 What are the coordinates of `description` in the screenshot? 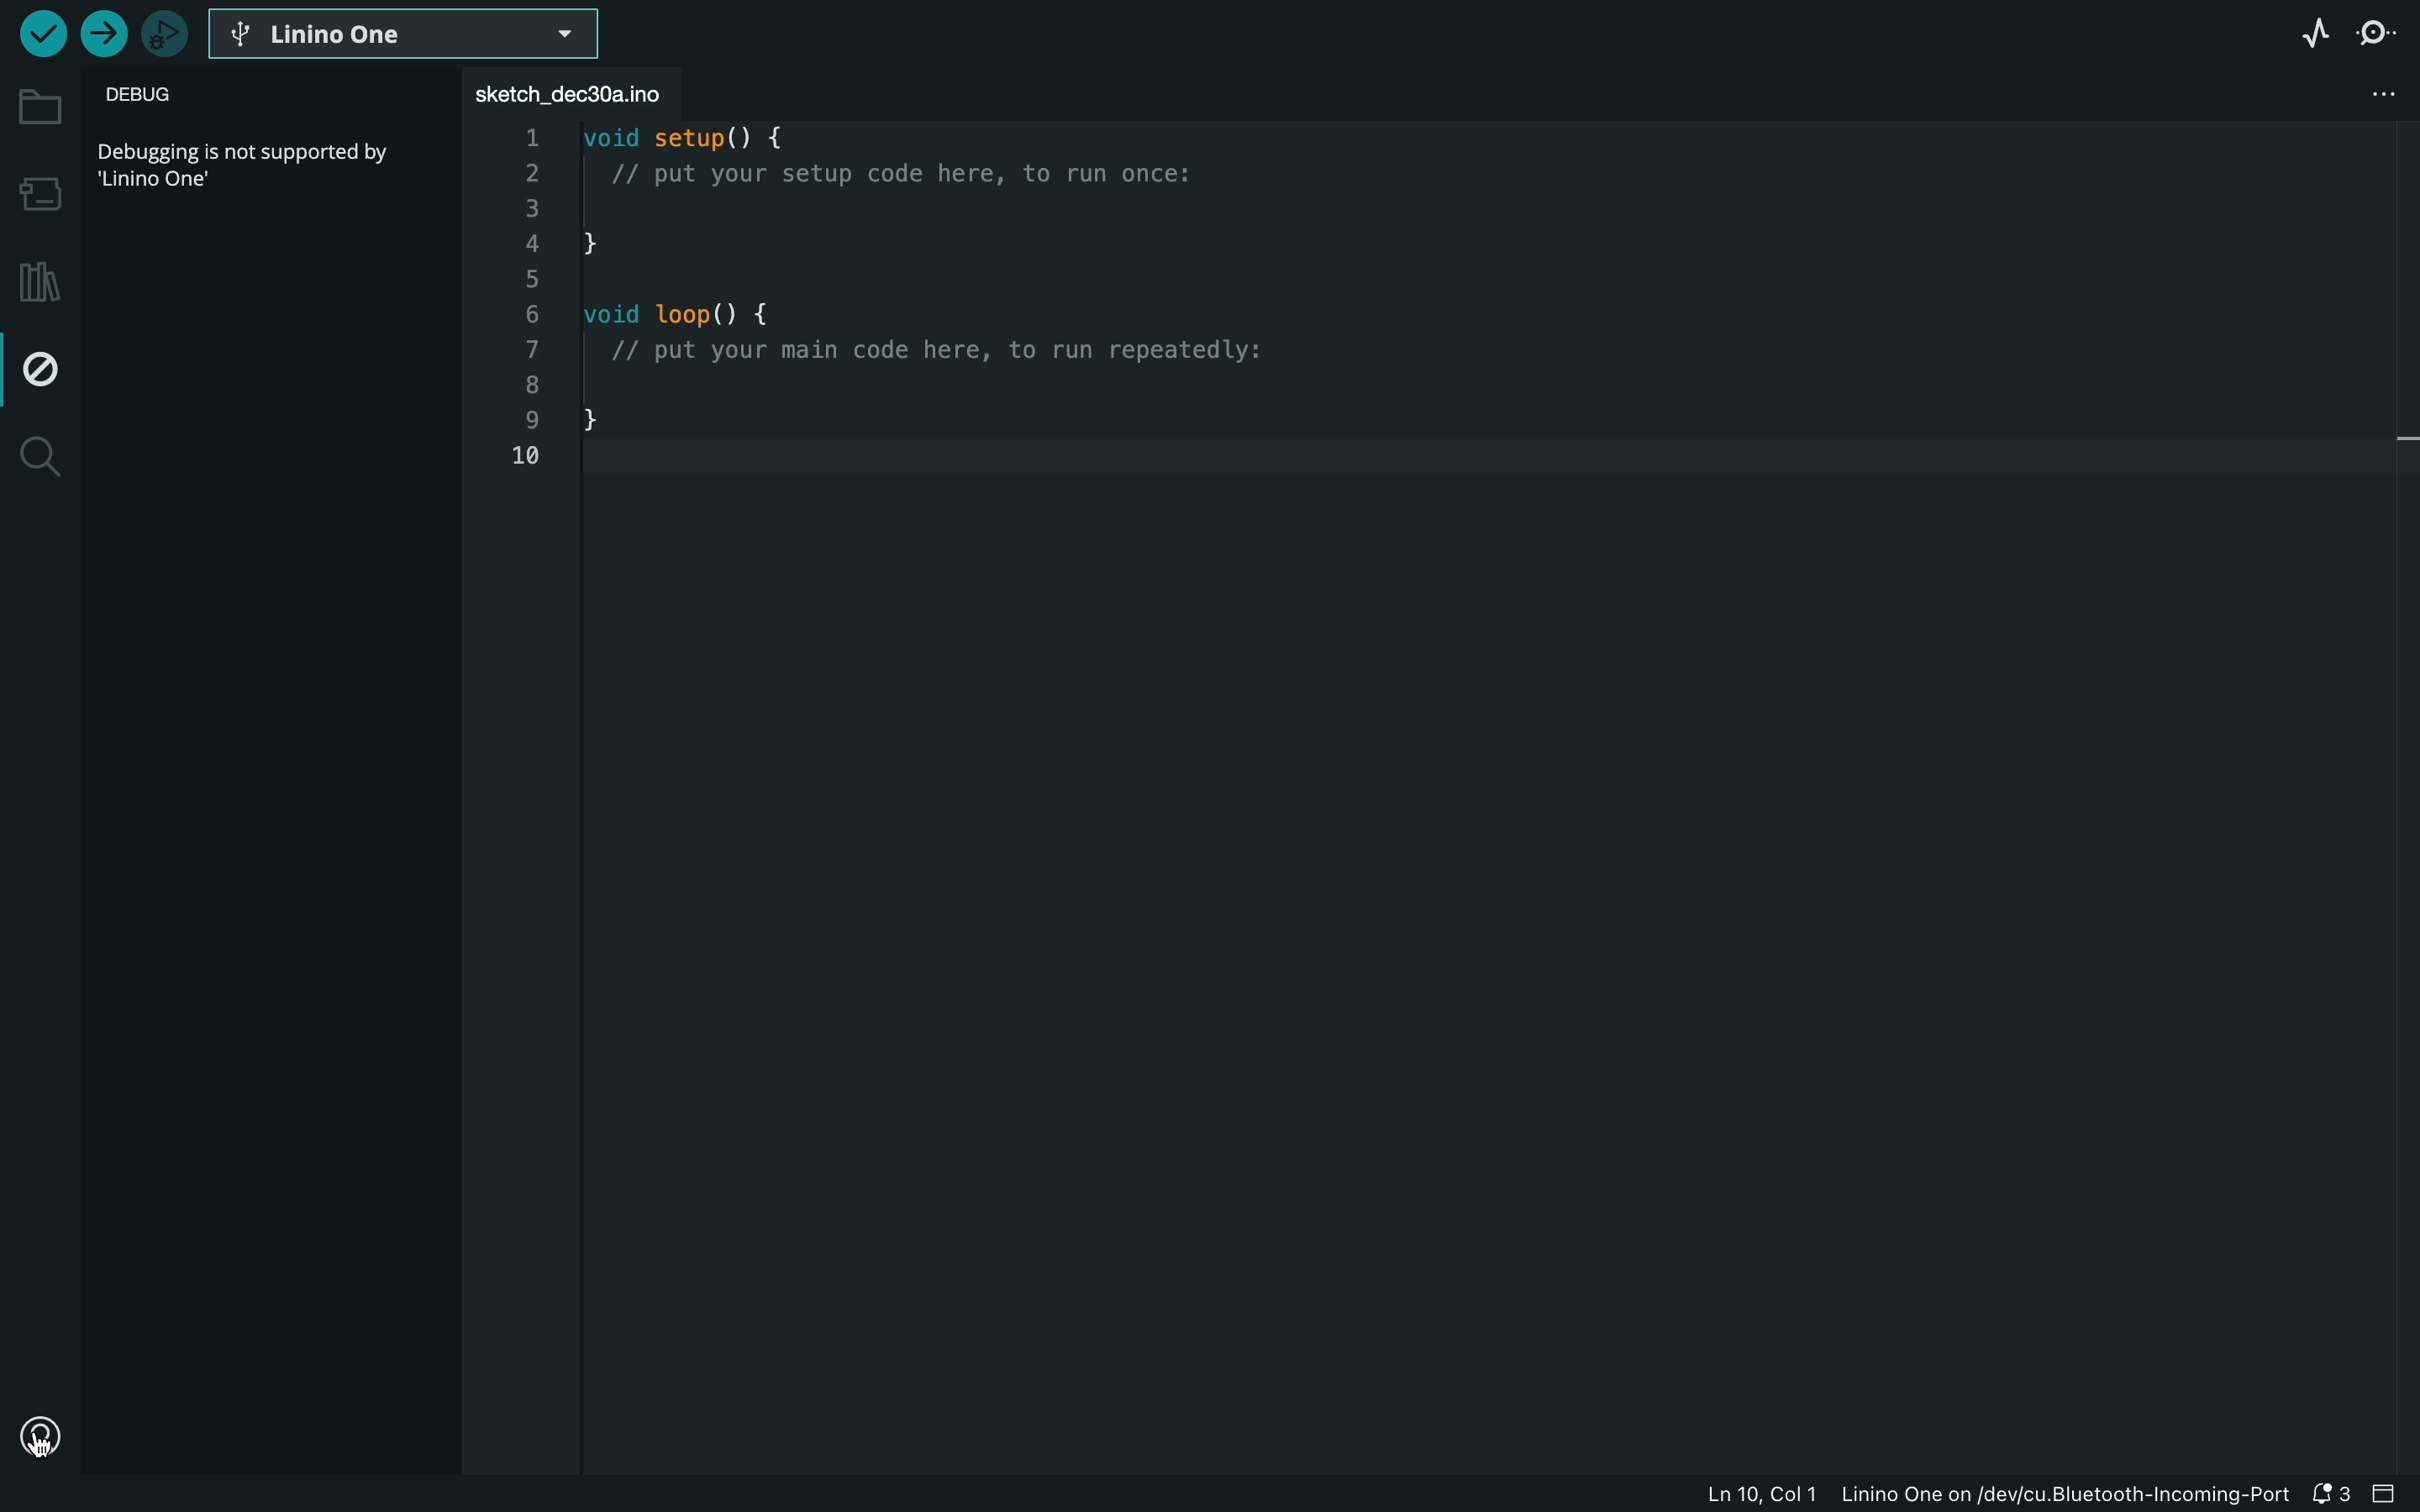 It's located at (250, 162).